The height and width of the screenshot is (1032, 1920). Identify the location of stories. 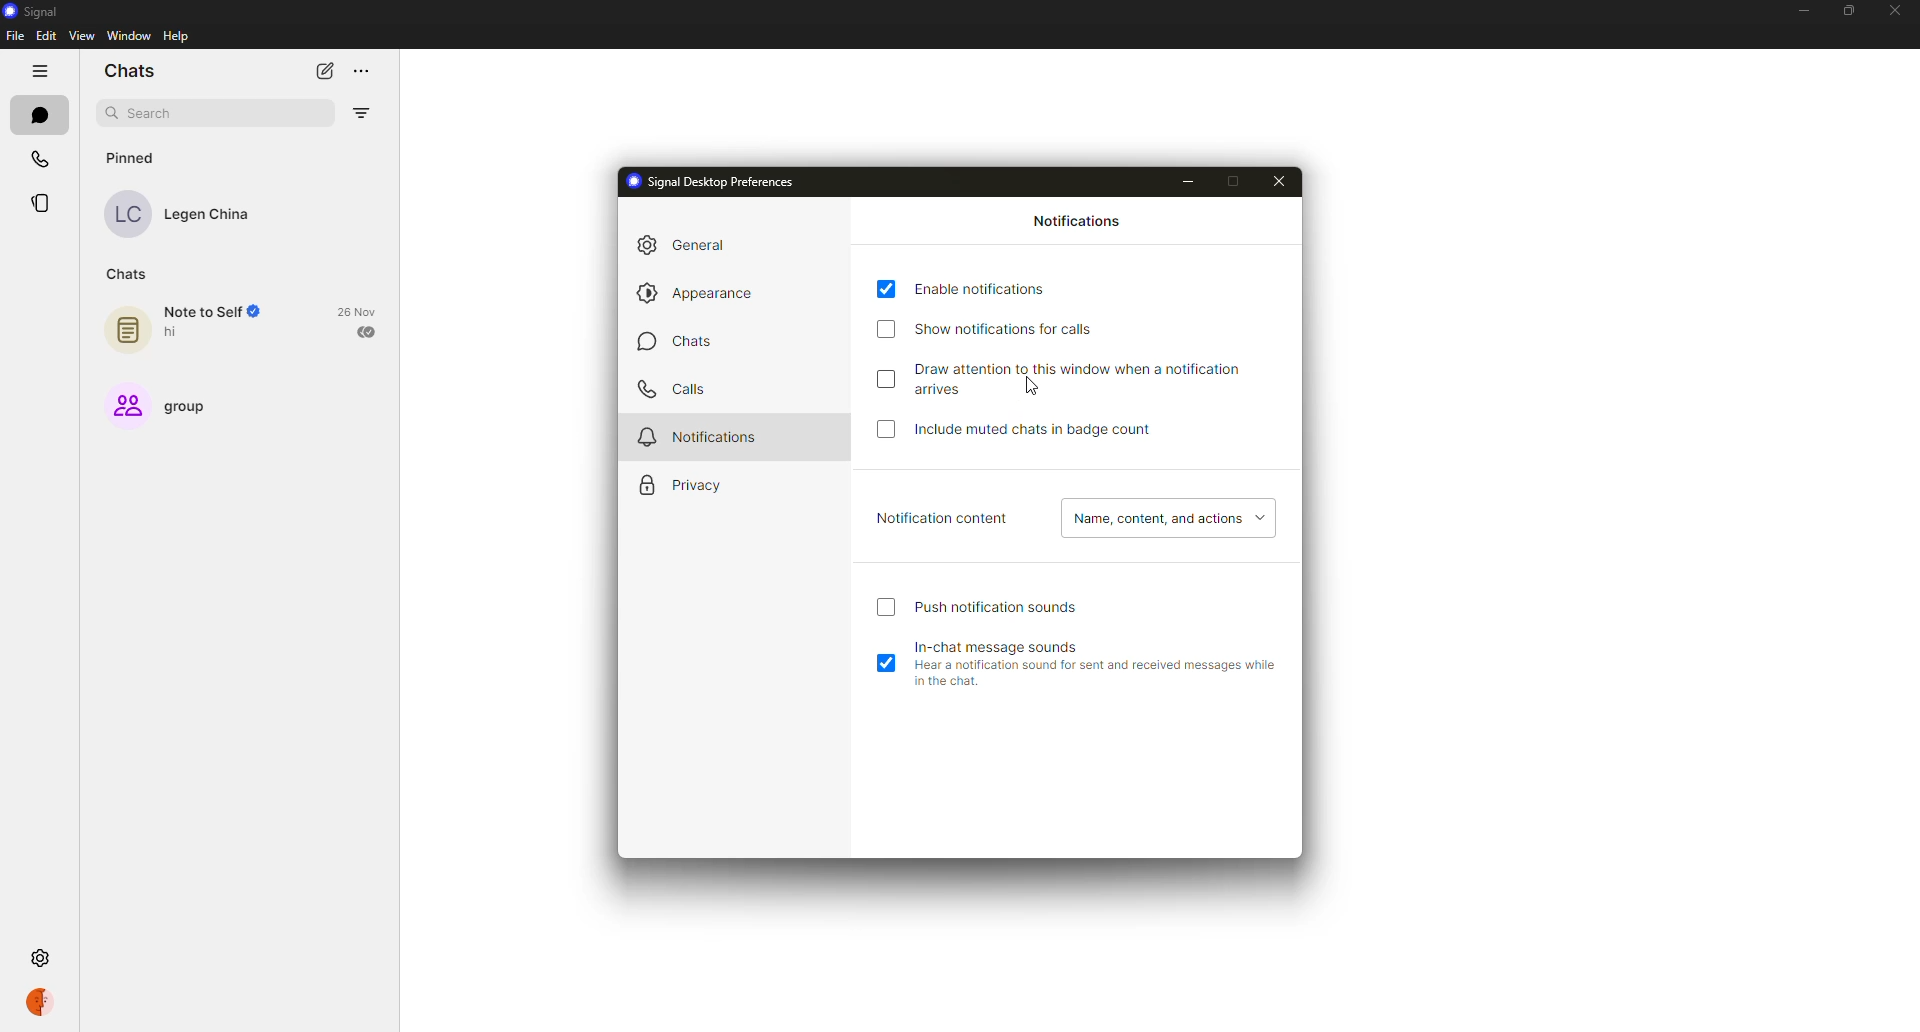
(40, 200).